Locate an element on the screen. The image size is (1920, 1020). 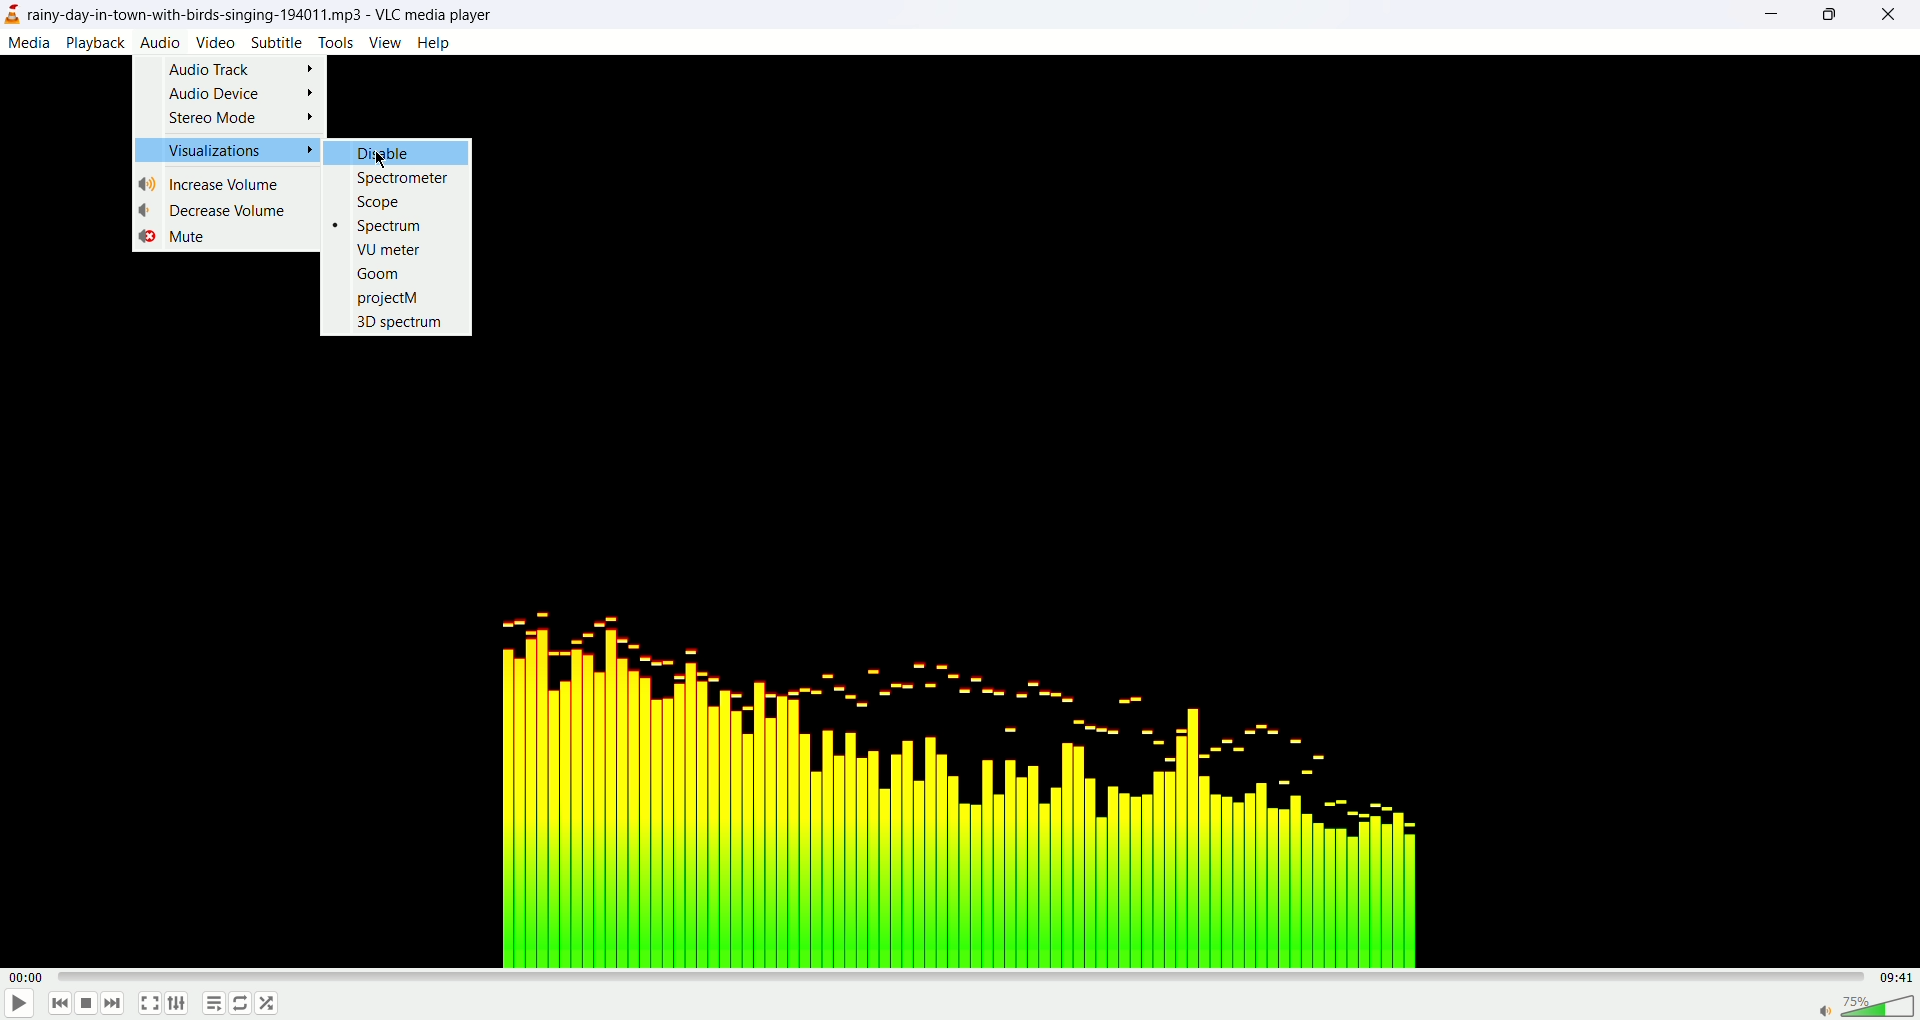
total time is located at coordinates (1900, 977).